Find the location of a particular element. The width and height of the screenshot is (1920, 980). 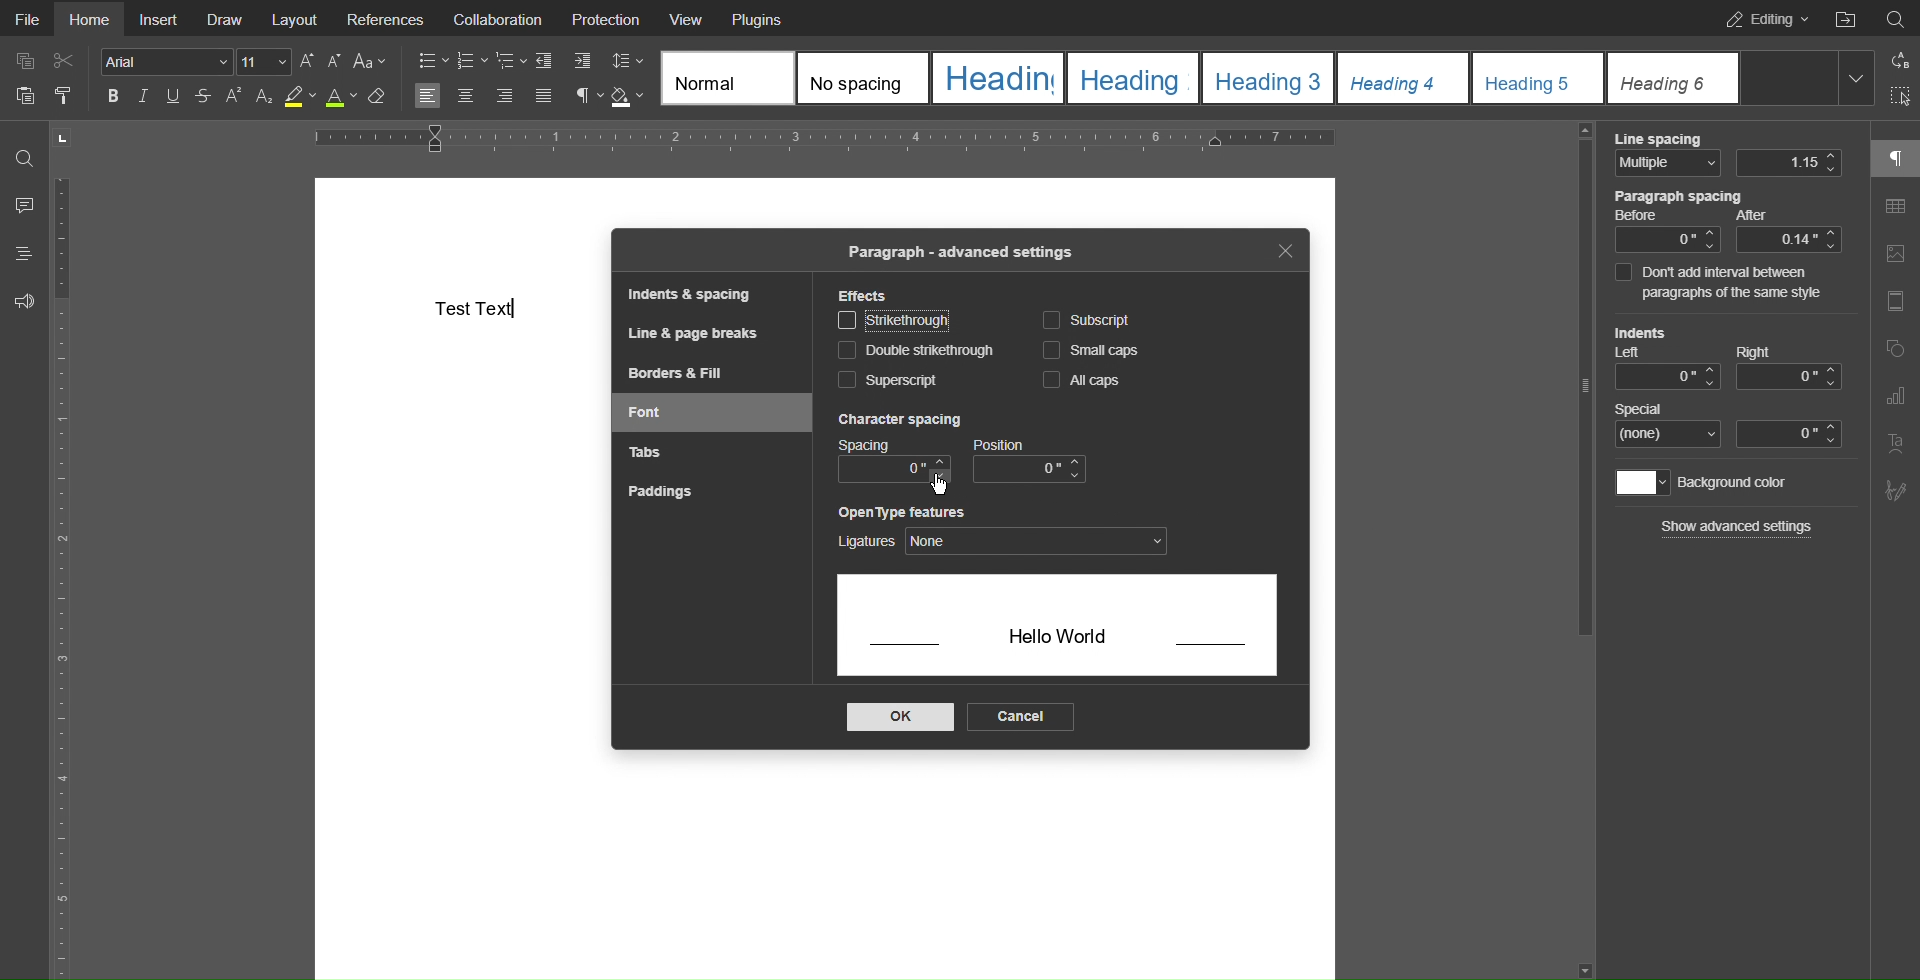

Test Text is located at coordinates (475, 308).